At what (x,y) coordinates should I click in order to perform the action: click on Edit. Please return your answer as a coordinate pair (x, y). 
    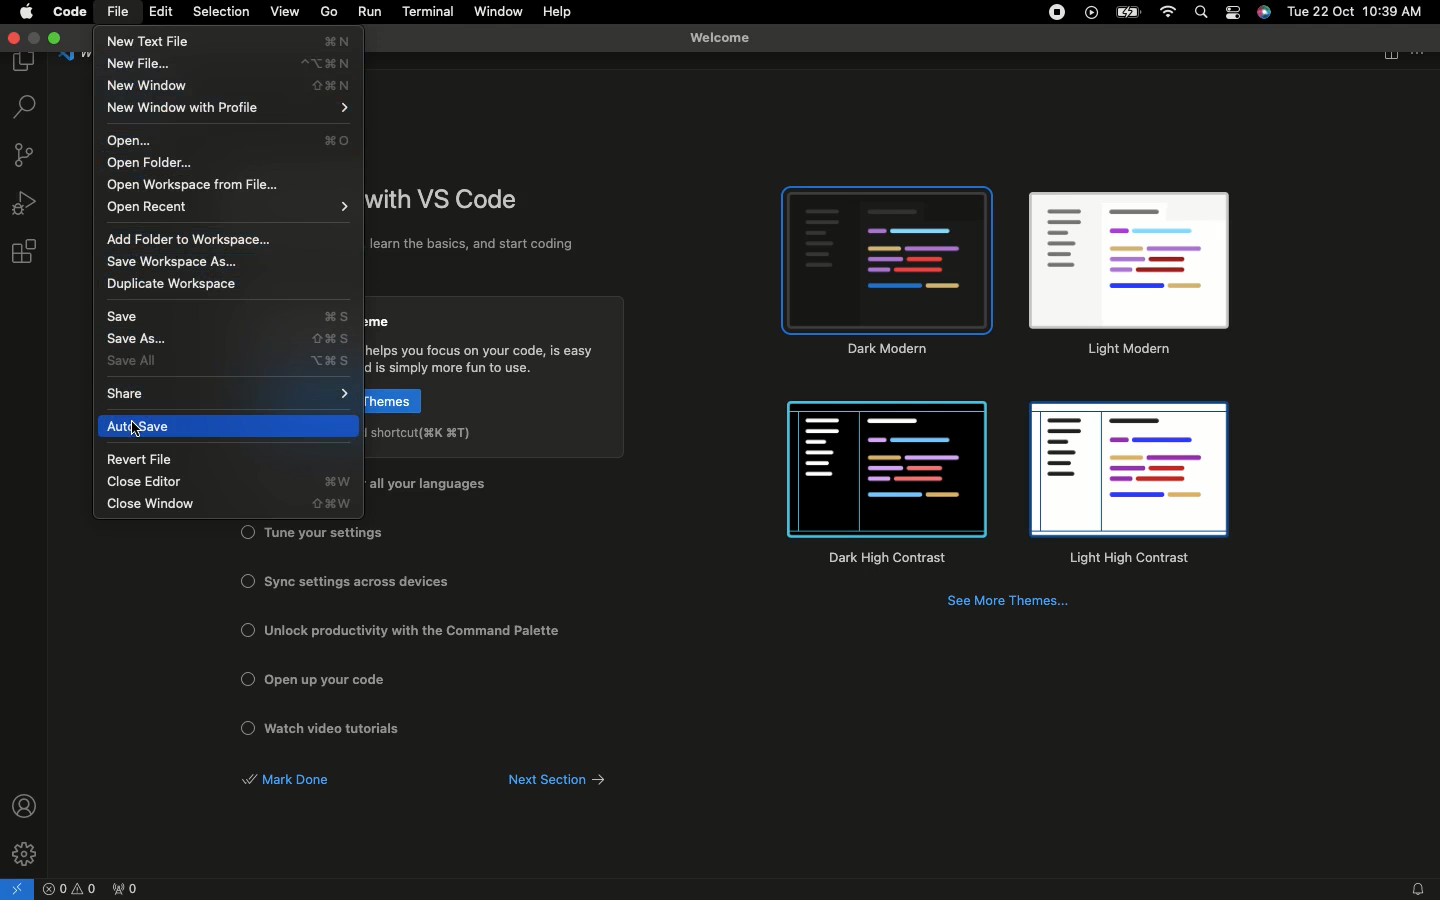
    Looking at the image, I should click on (161, 12).